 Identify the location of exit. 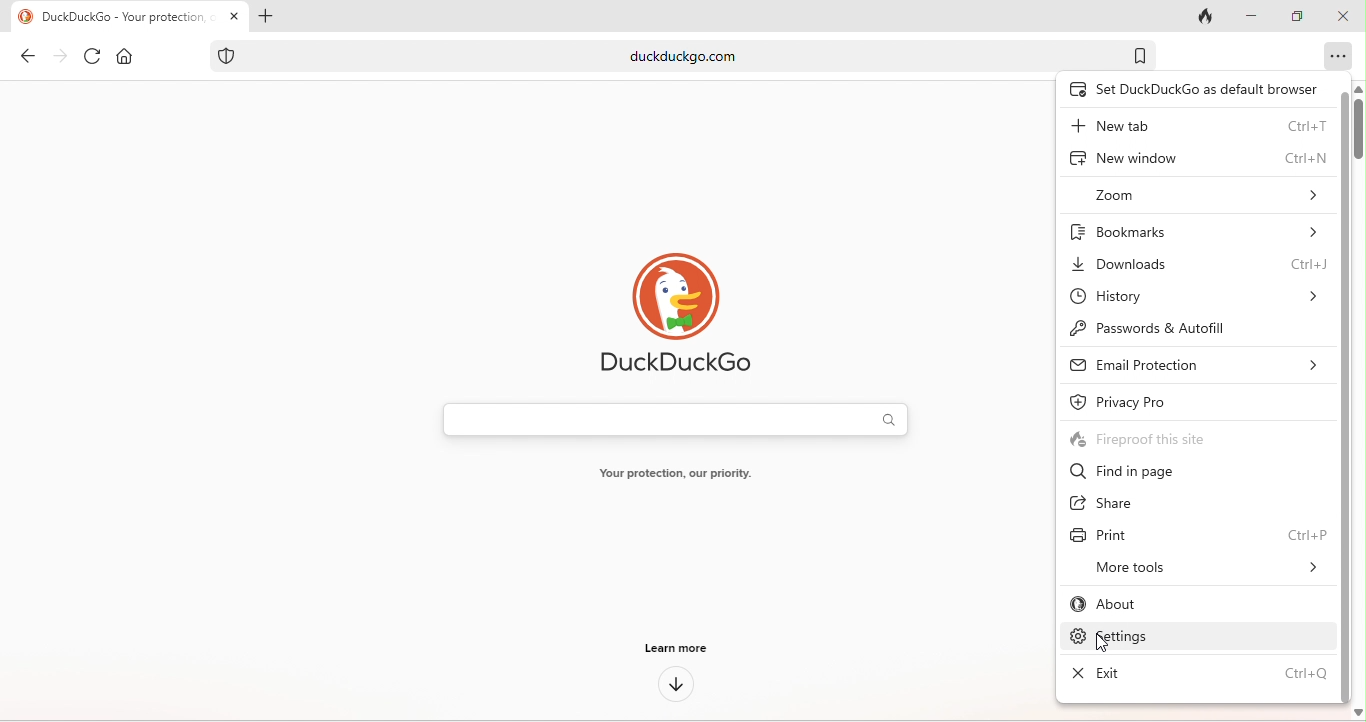
(1202, 675).